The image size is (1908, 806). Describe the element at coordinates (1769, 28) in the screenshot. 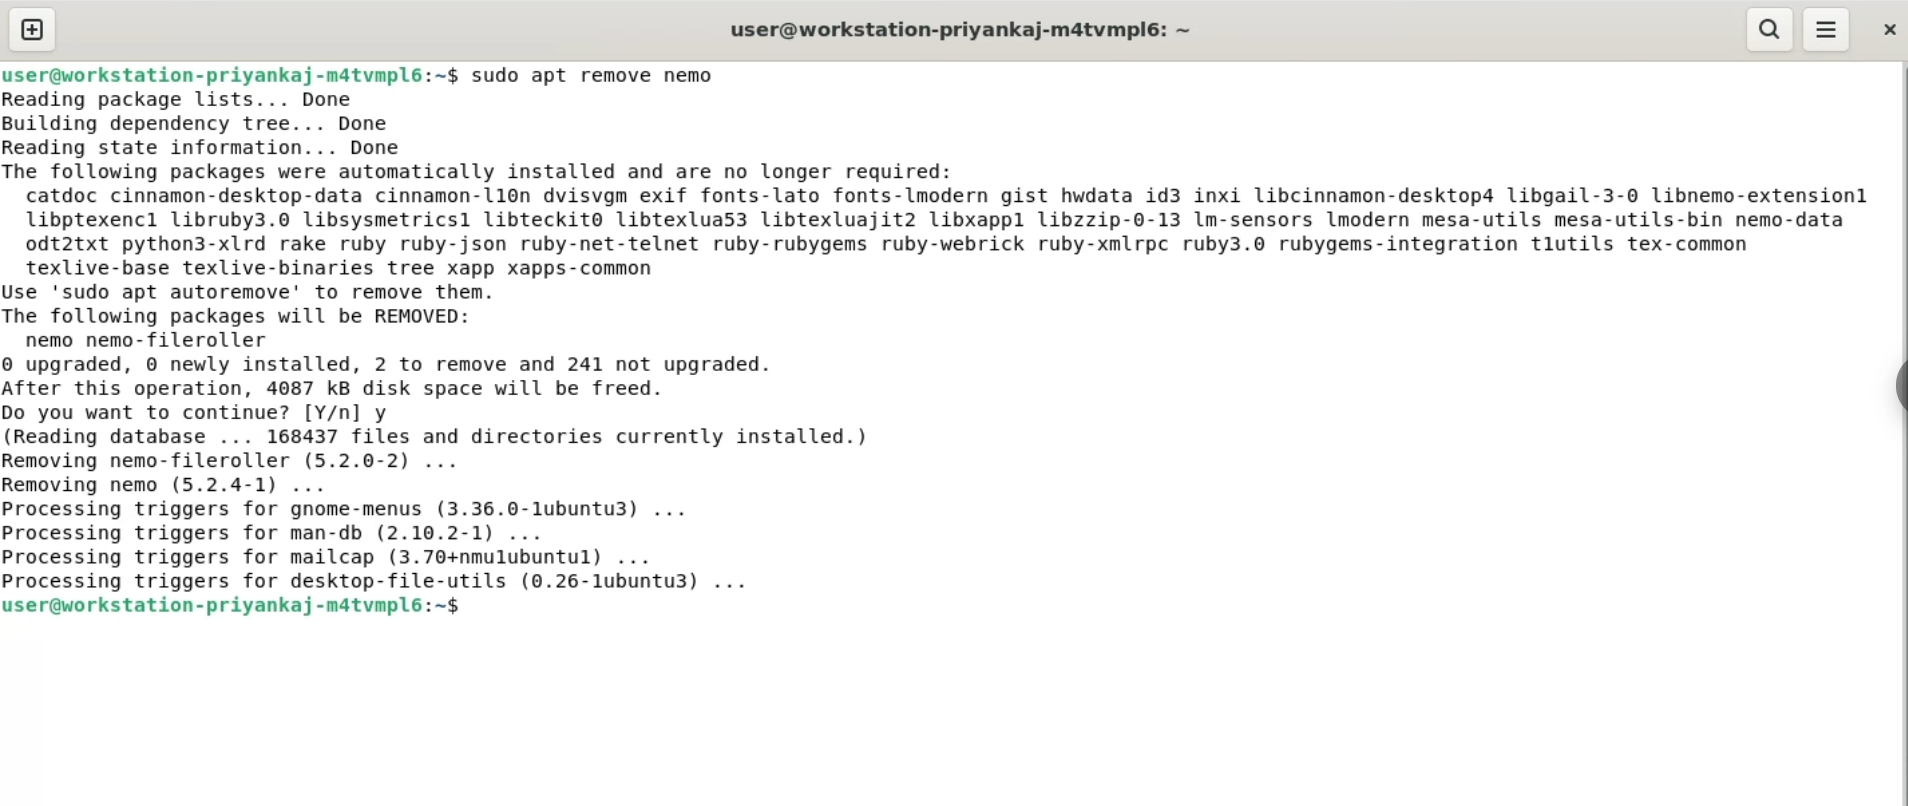

I see `search` at that location.